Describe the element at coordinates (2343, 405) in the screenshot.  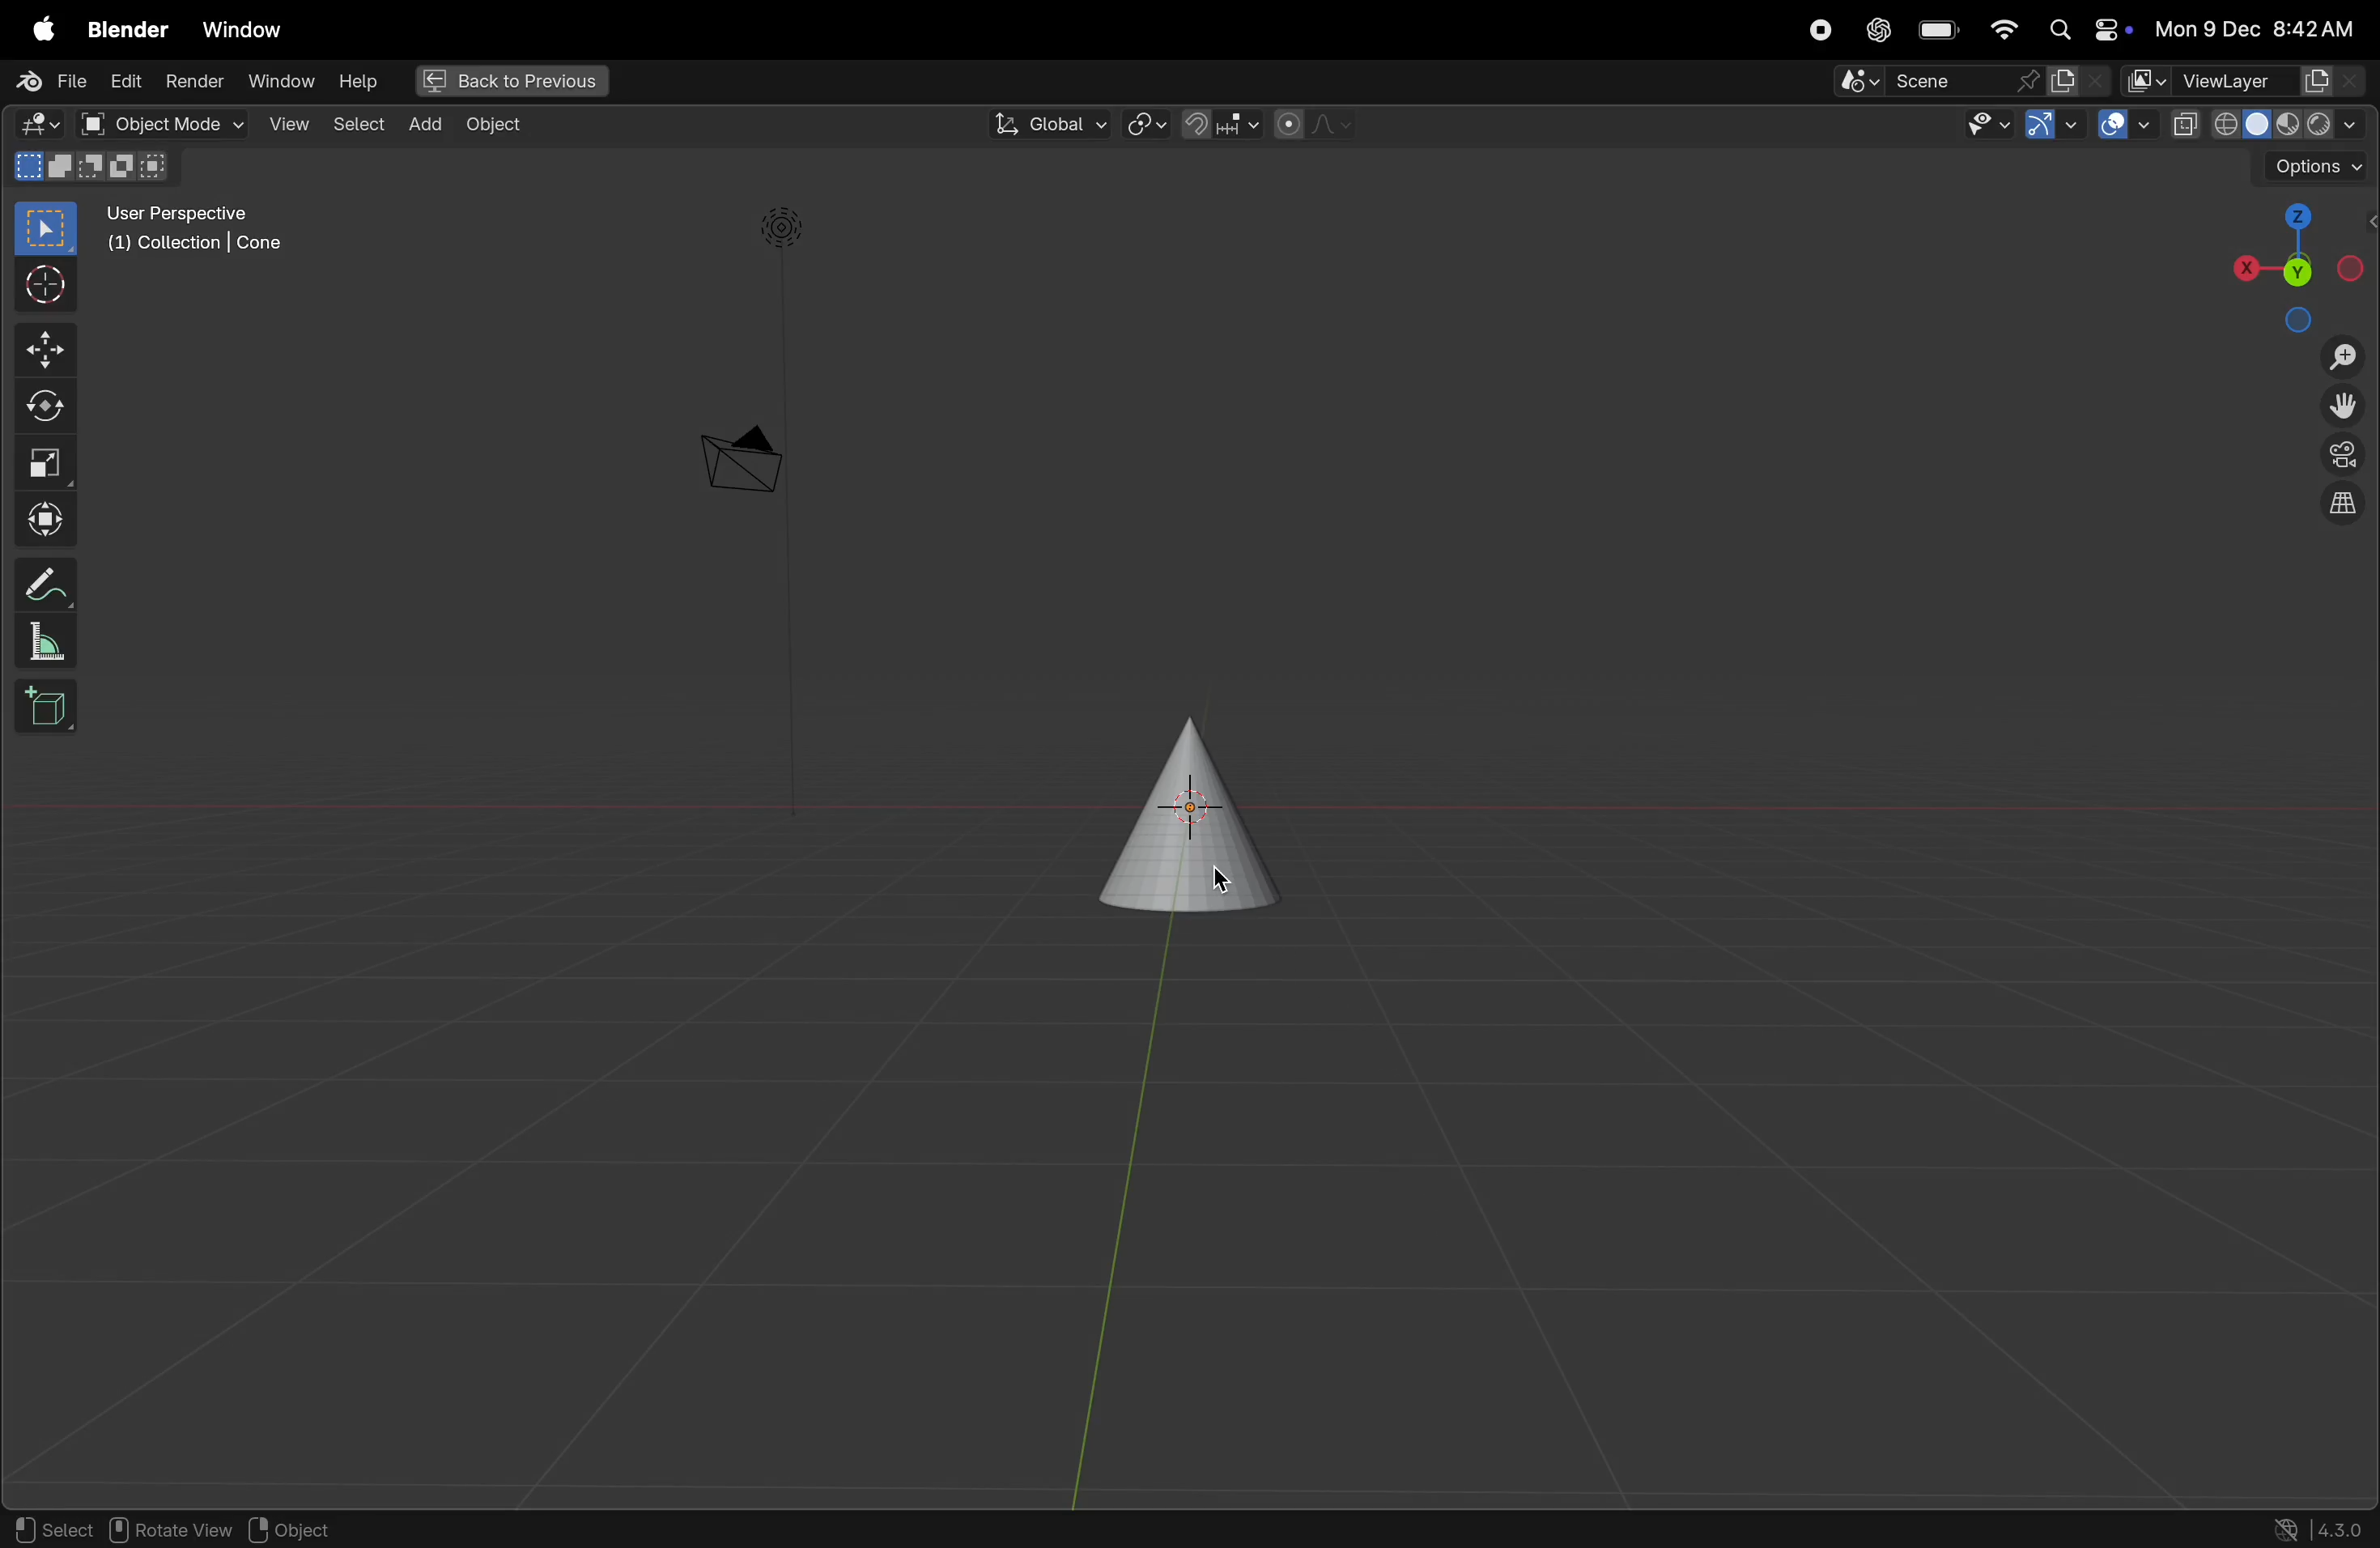
I see `move the view` at that location.